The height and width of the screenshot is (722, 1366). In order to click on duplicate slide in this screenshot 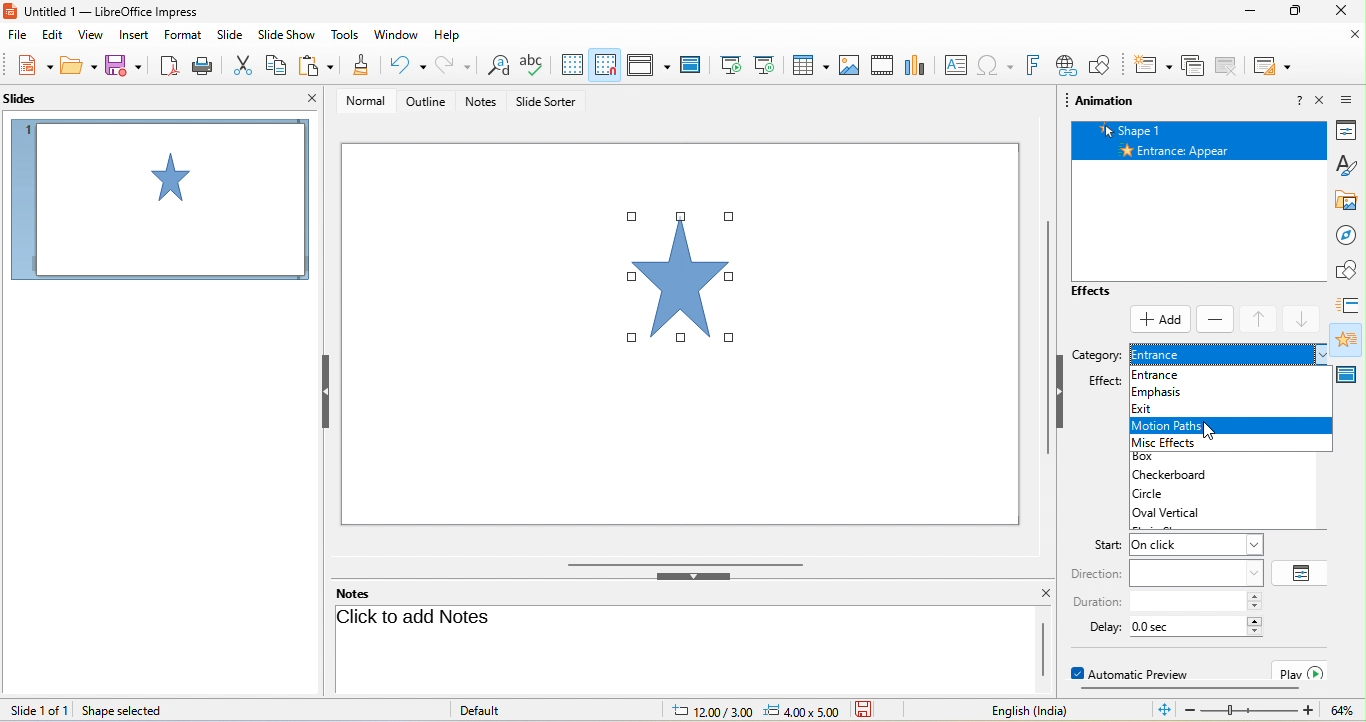, I will do `click(1226, 67)`.